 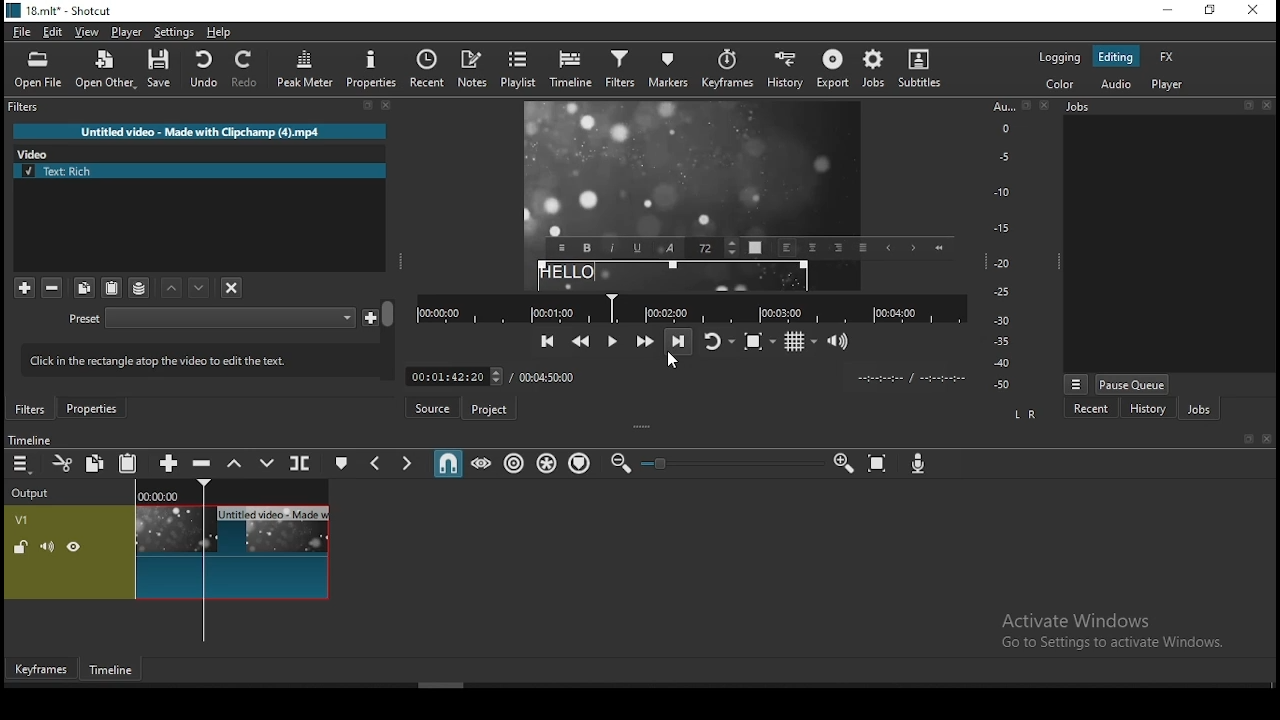 What do you see at coordinates (85, 320) in the screenshot?
I see `Preset` at bounding box center [85, 320].